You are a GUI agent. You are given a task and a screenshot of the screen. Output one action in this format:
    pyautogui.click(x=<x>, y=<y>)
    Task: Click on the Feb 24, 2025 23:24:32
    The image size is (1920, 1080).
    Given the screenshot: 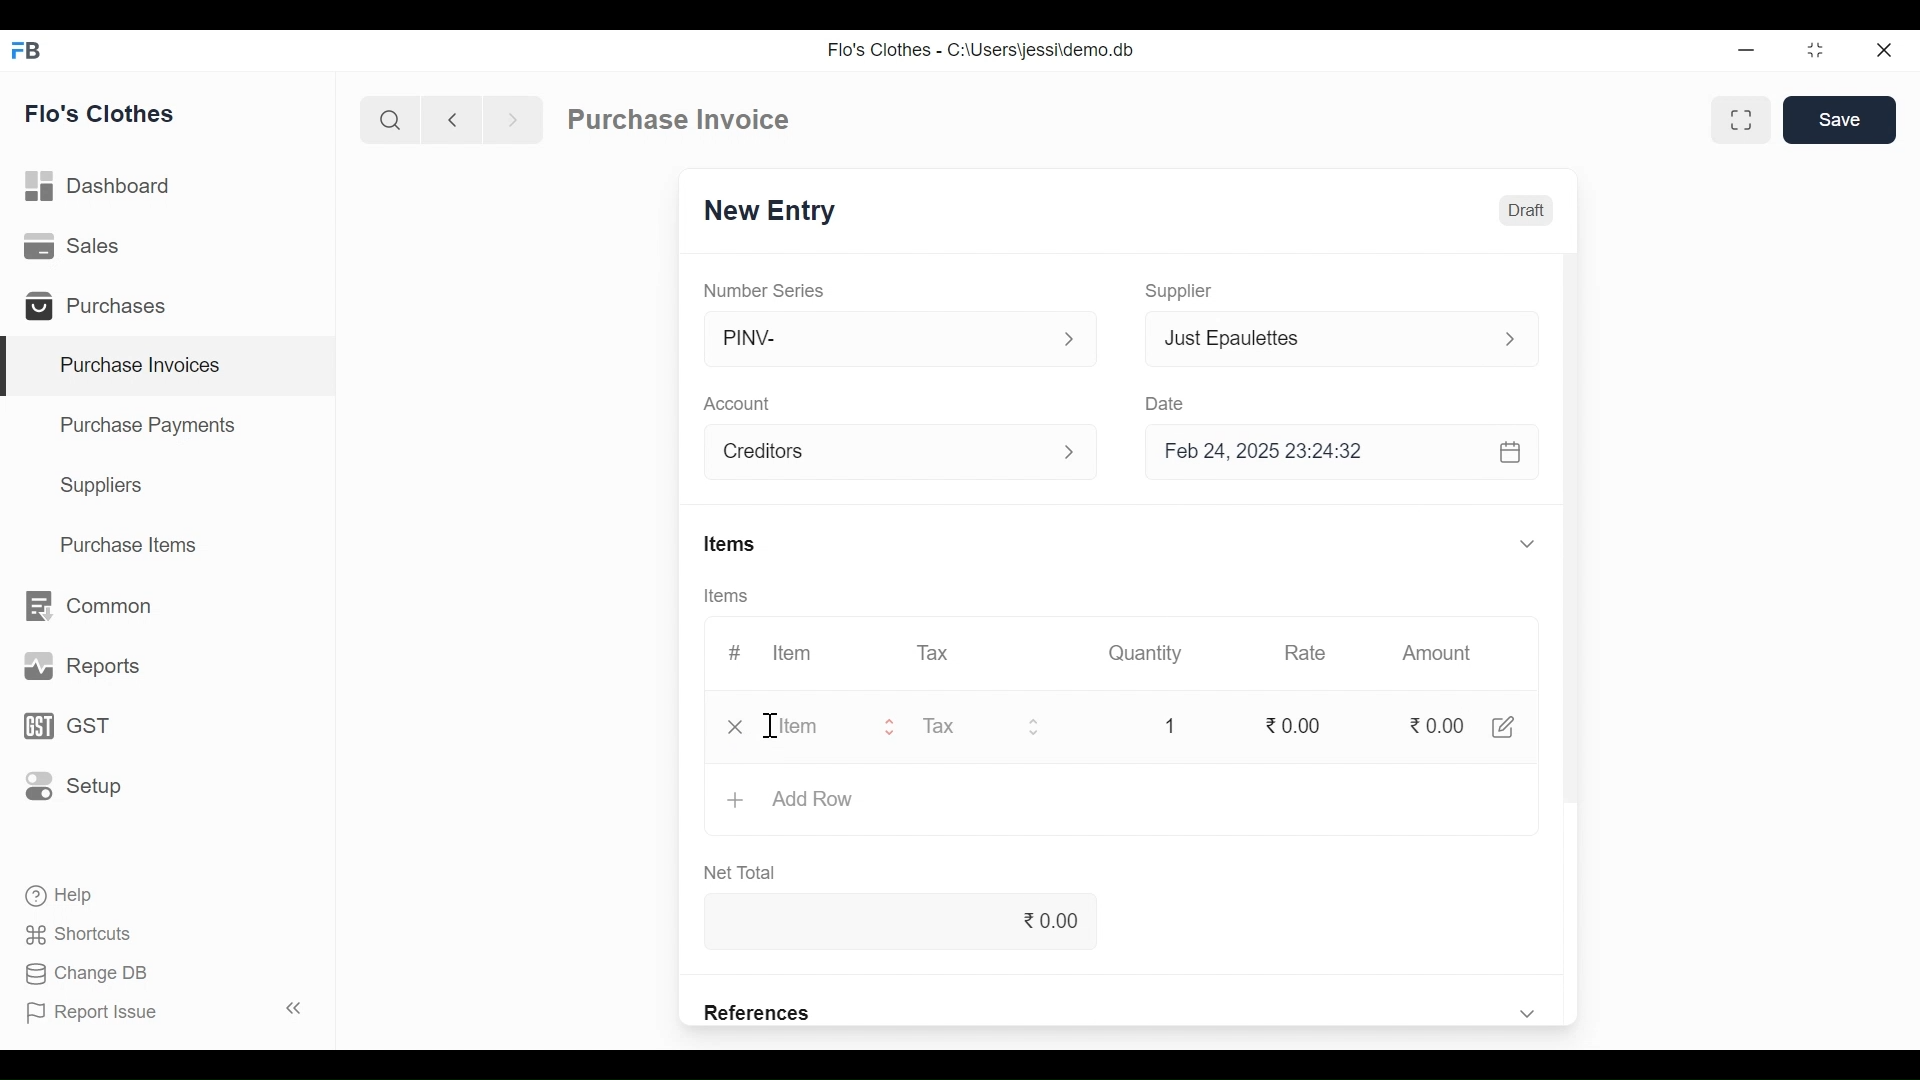 What is the action you would take?
    pyautogui.click(x=1345, y=454)
    